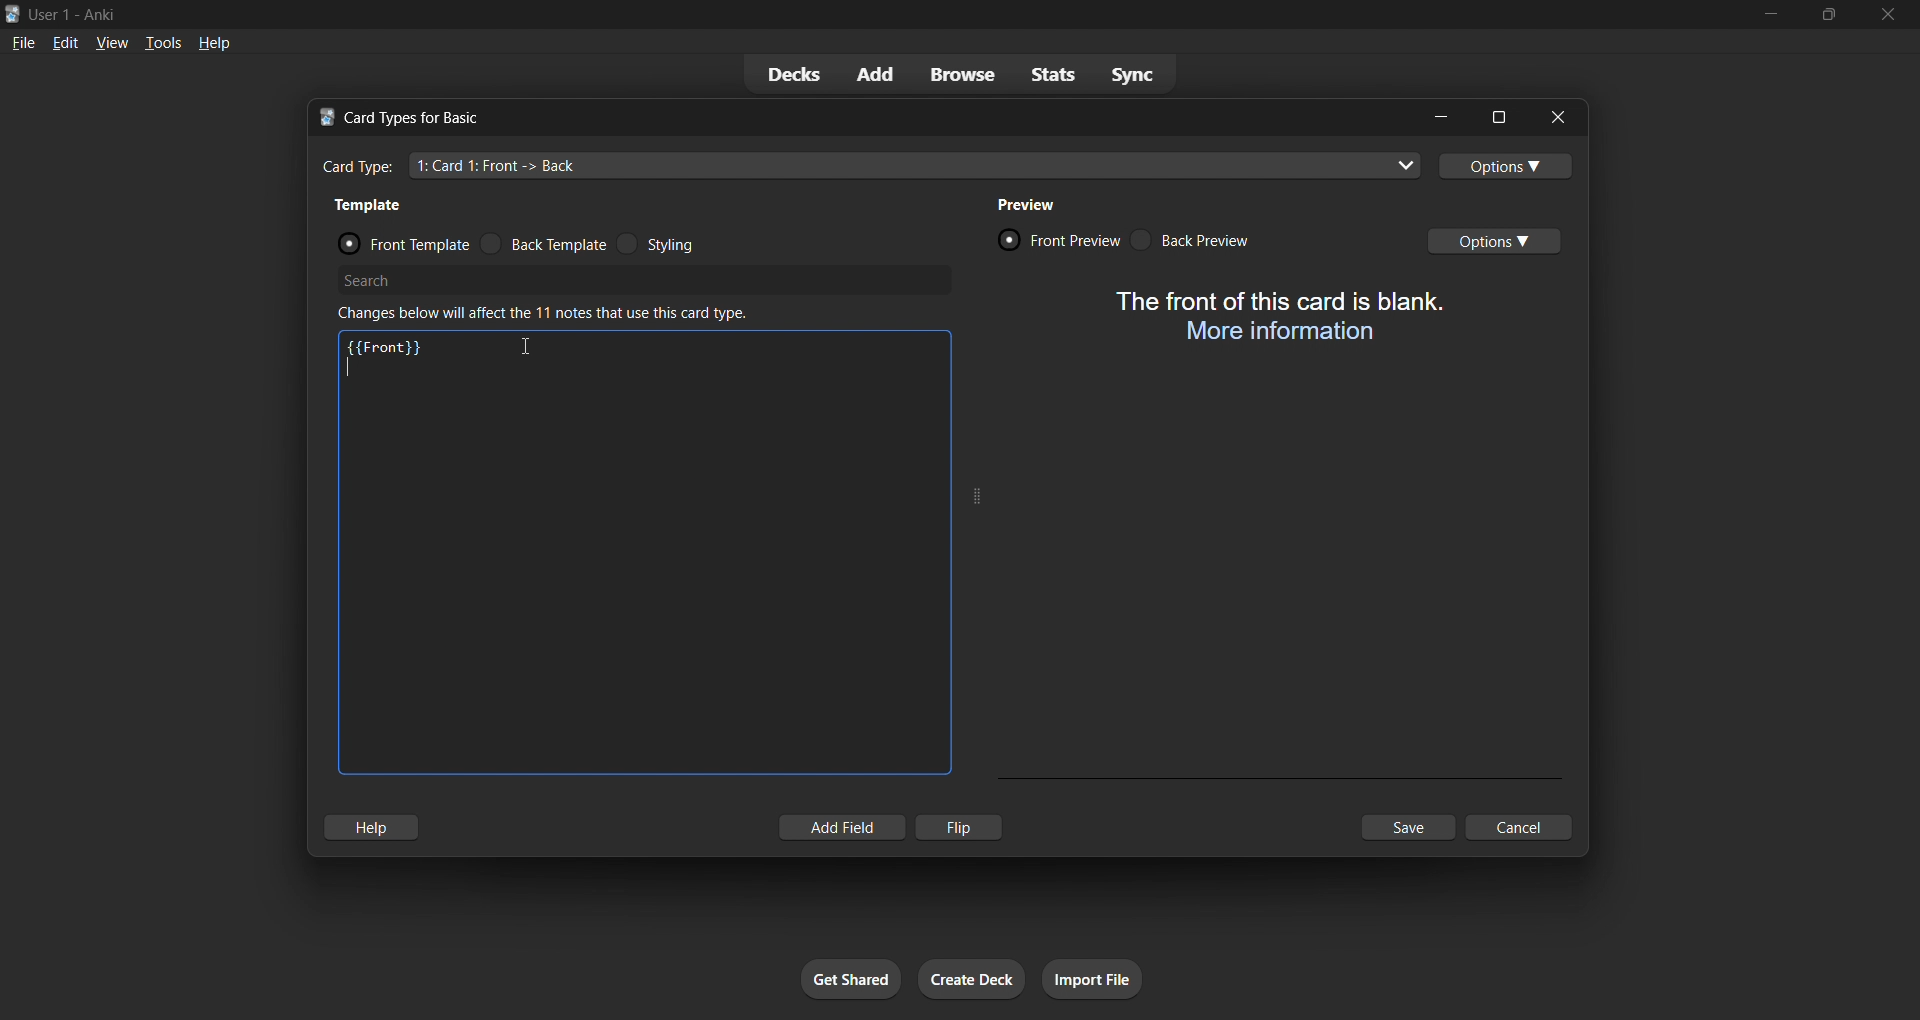 The width and height of the screenshot is (1920, 1020). Describe the element at coordinates (638, 575) in the screenshot. I see `customization input field` at that location.